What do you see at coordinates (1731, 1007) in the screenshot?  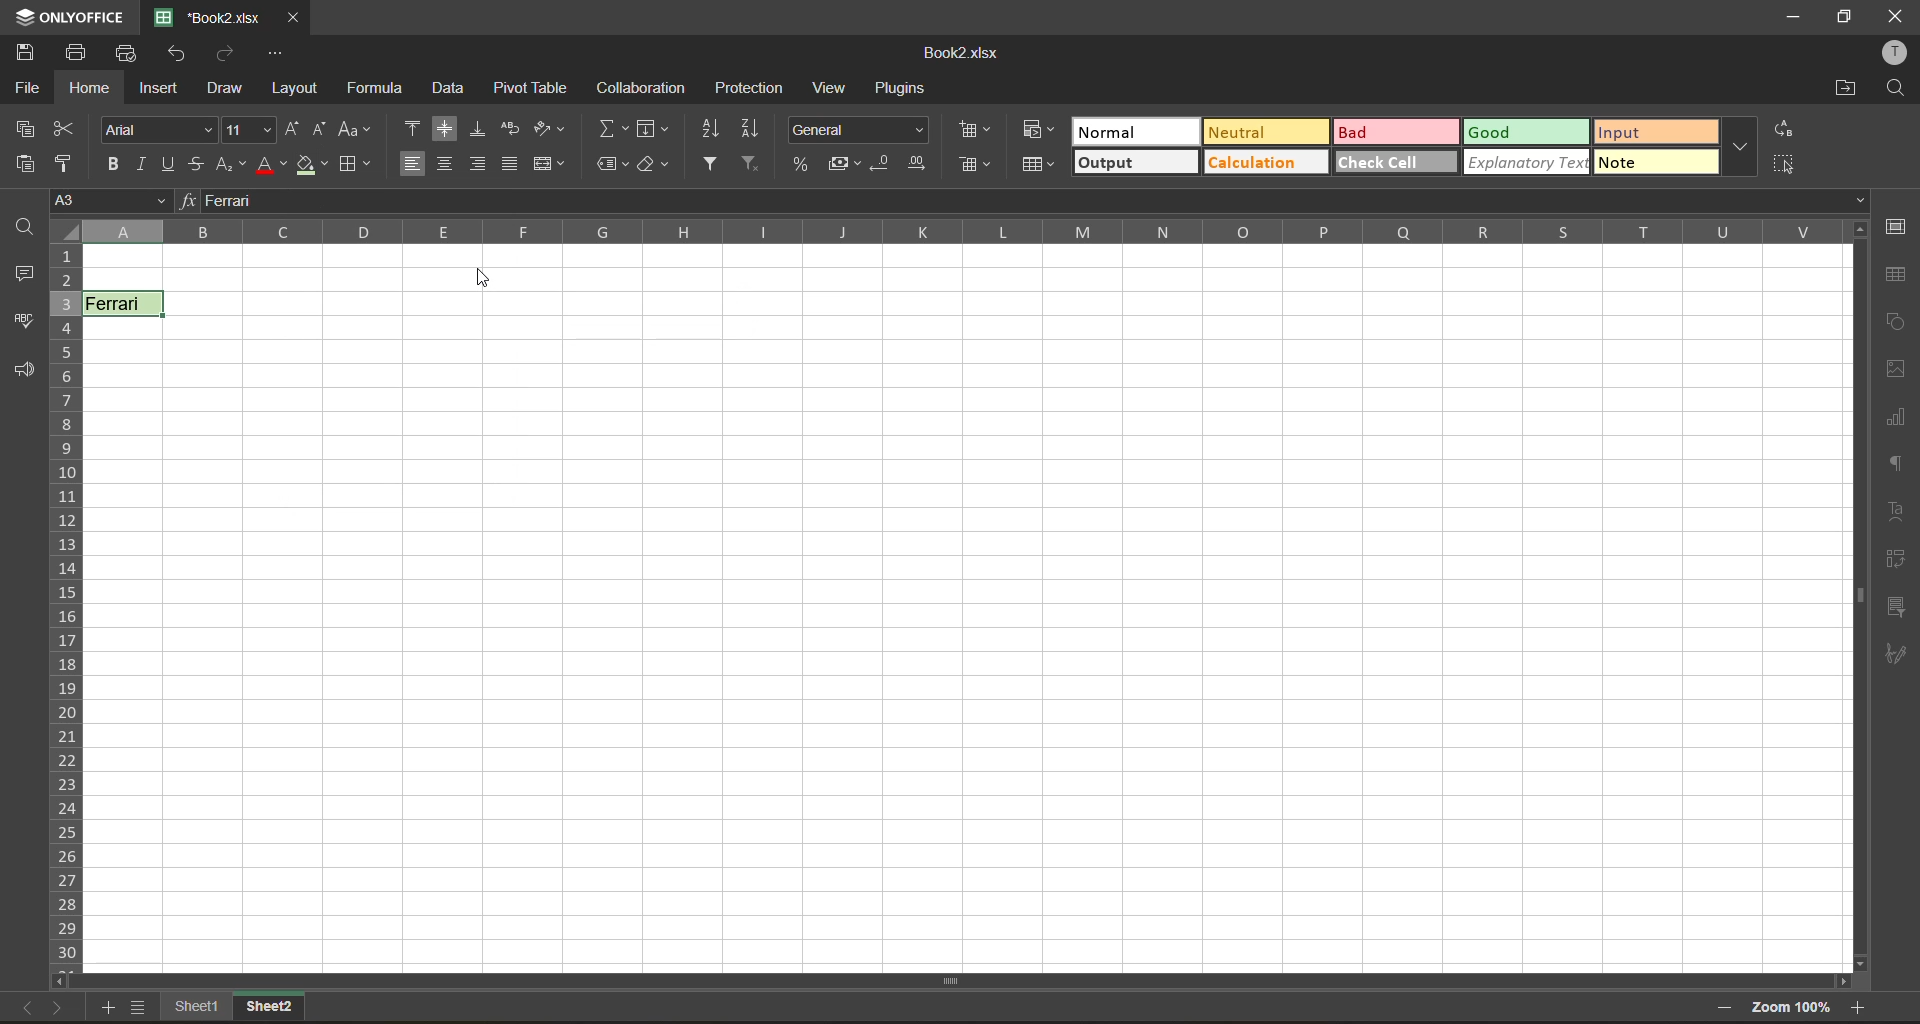 I see `zoom out` at bounding box center [1731, 1007].